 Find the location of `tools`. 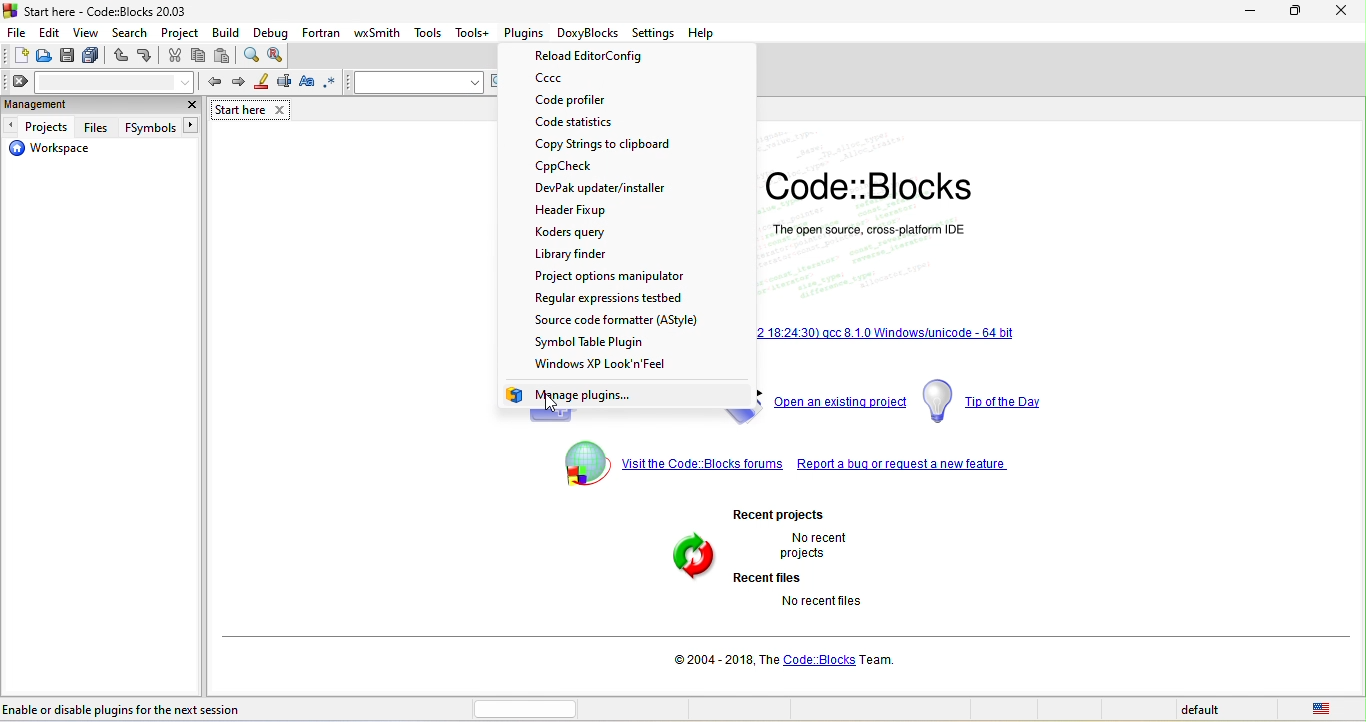

tools is located at coordinates (428, 34).